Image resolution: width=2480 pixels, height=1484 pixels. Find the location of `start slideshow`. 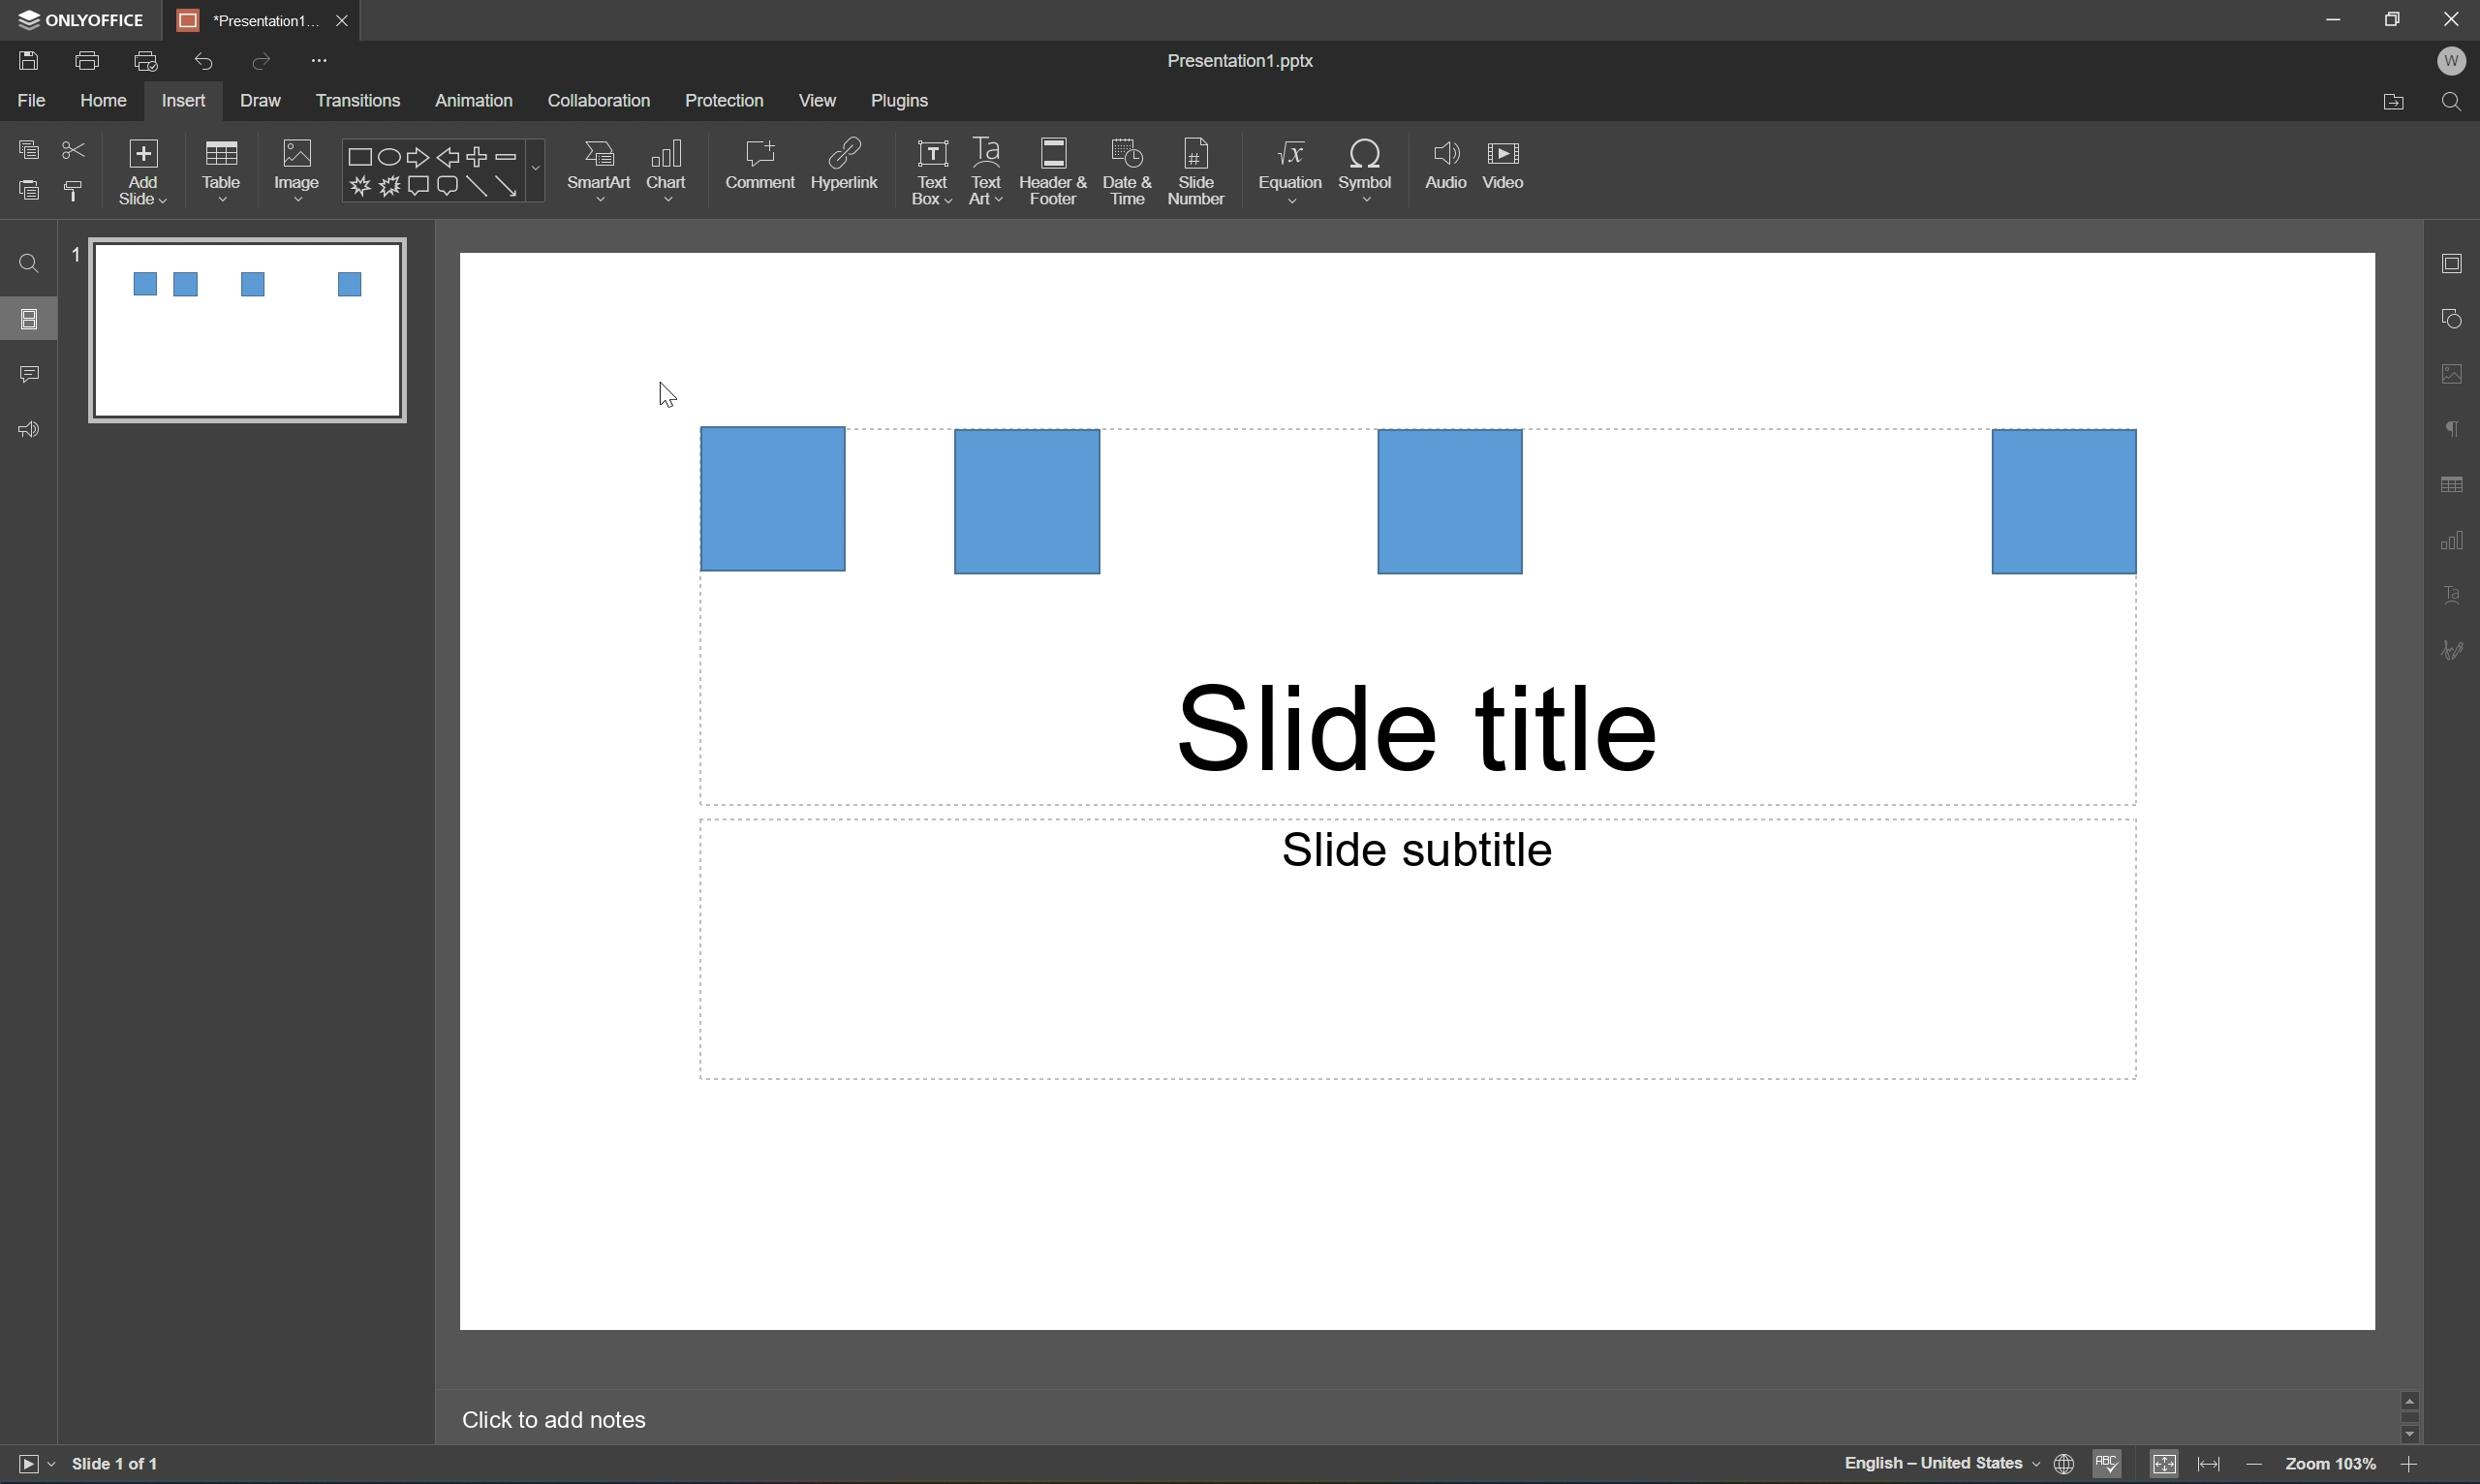

start slideshow is located at coordinates (33, 1465).